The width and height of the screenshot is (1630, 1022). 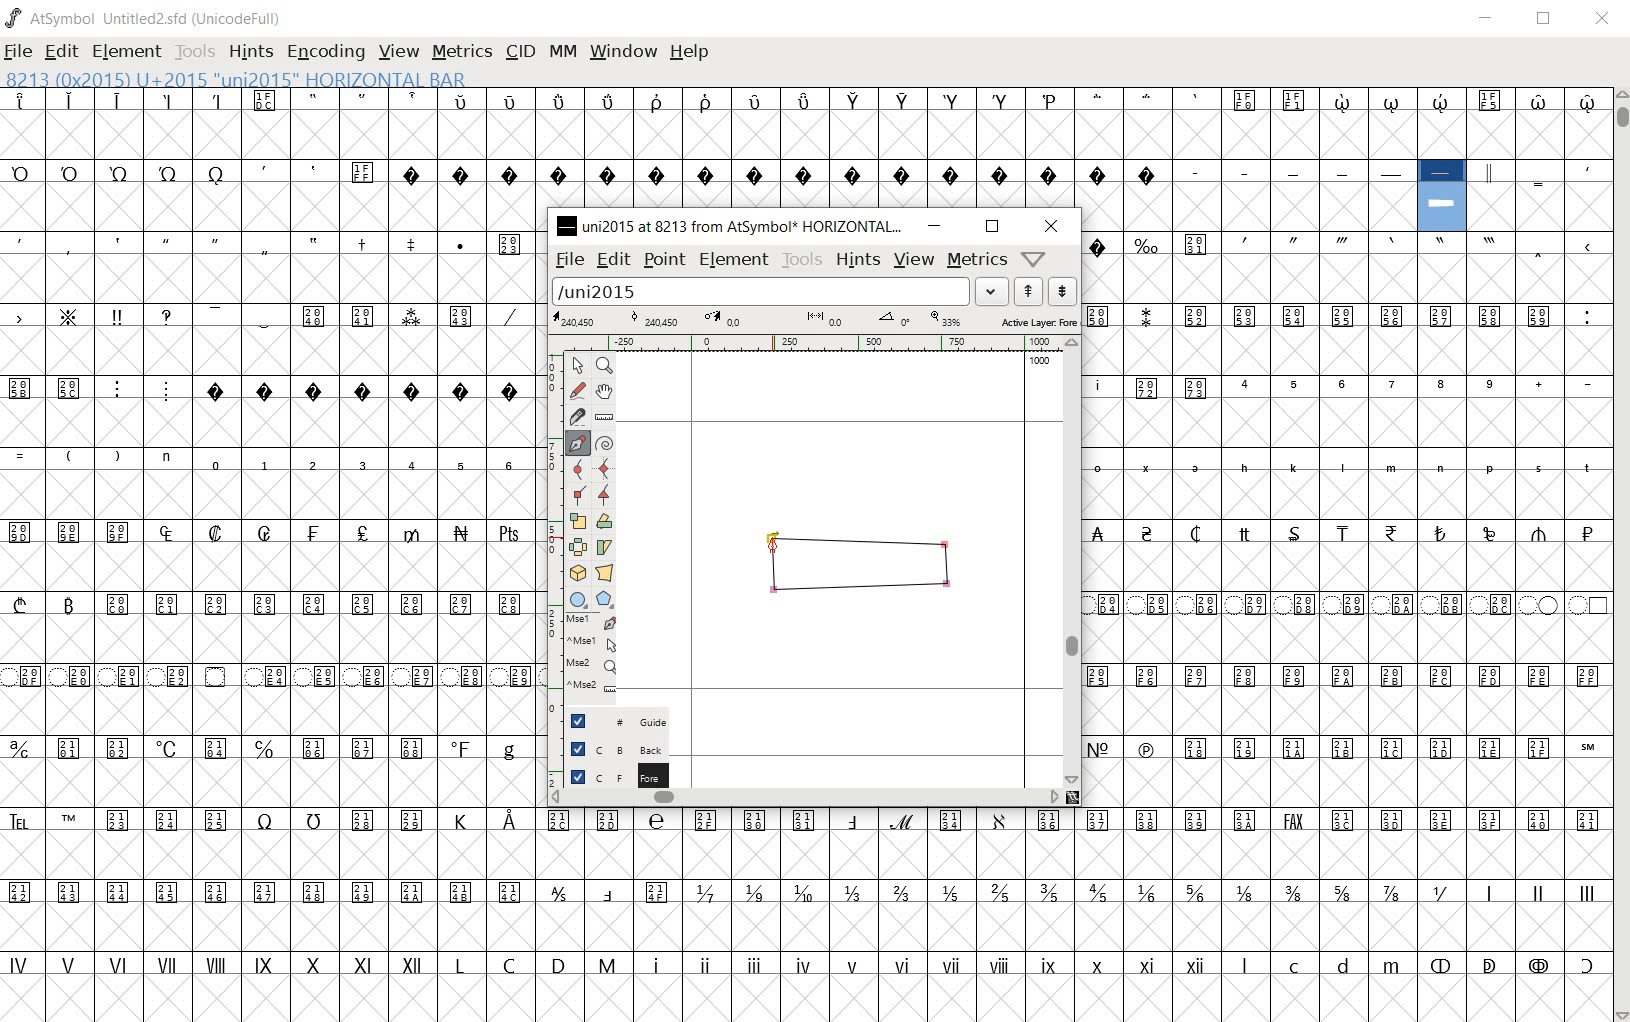 What do you see at coordinates (607, 775) in the screenshot?
I see `Foreground` at bounding box center [607, 775].